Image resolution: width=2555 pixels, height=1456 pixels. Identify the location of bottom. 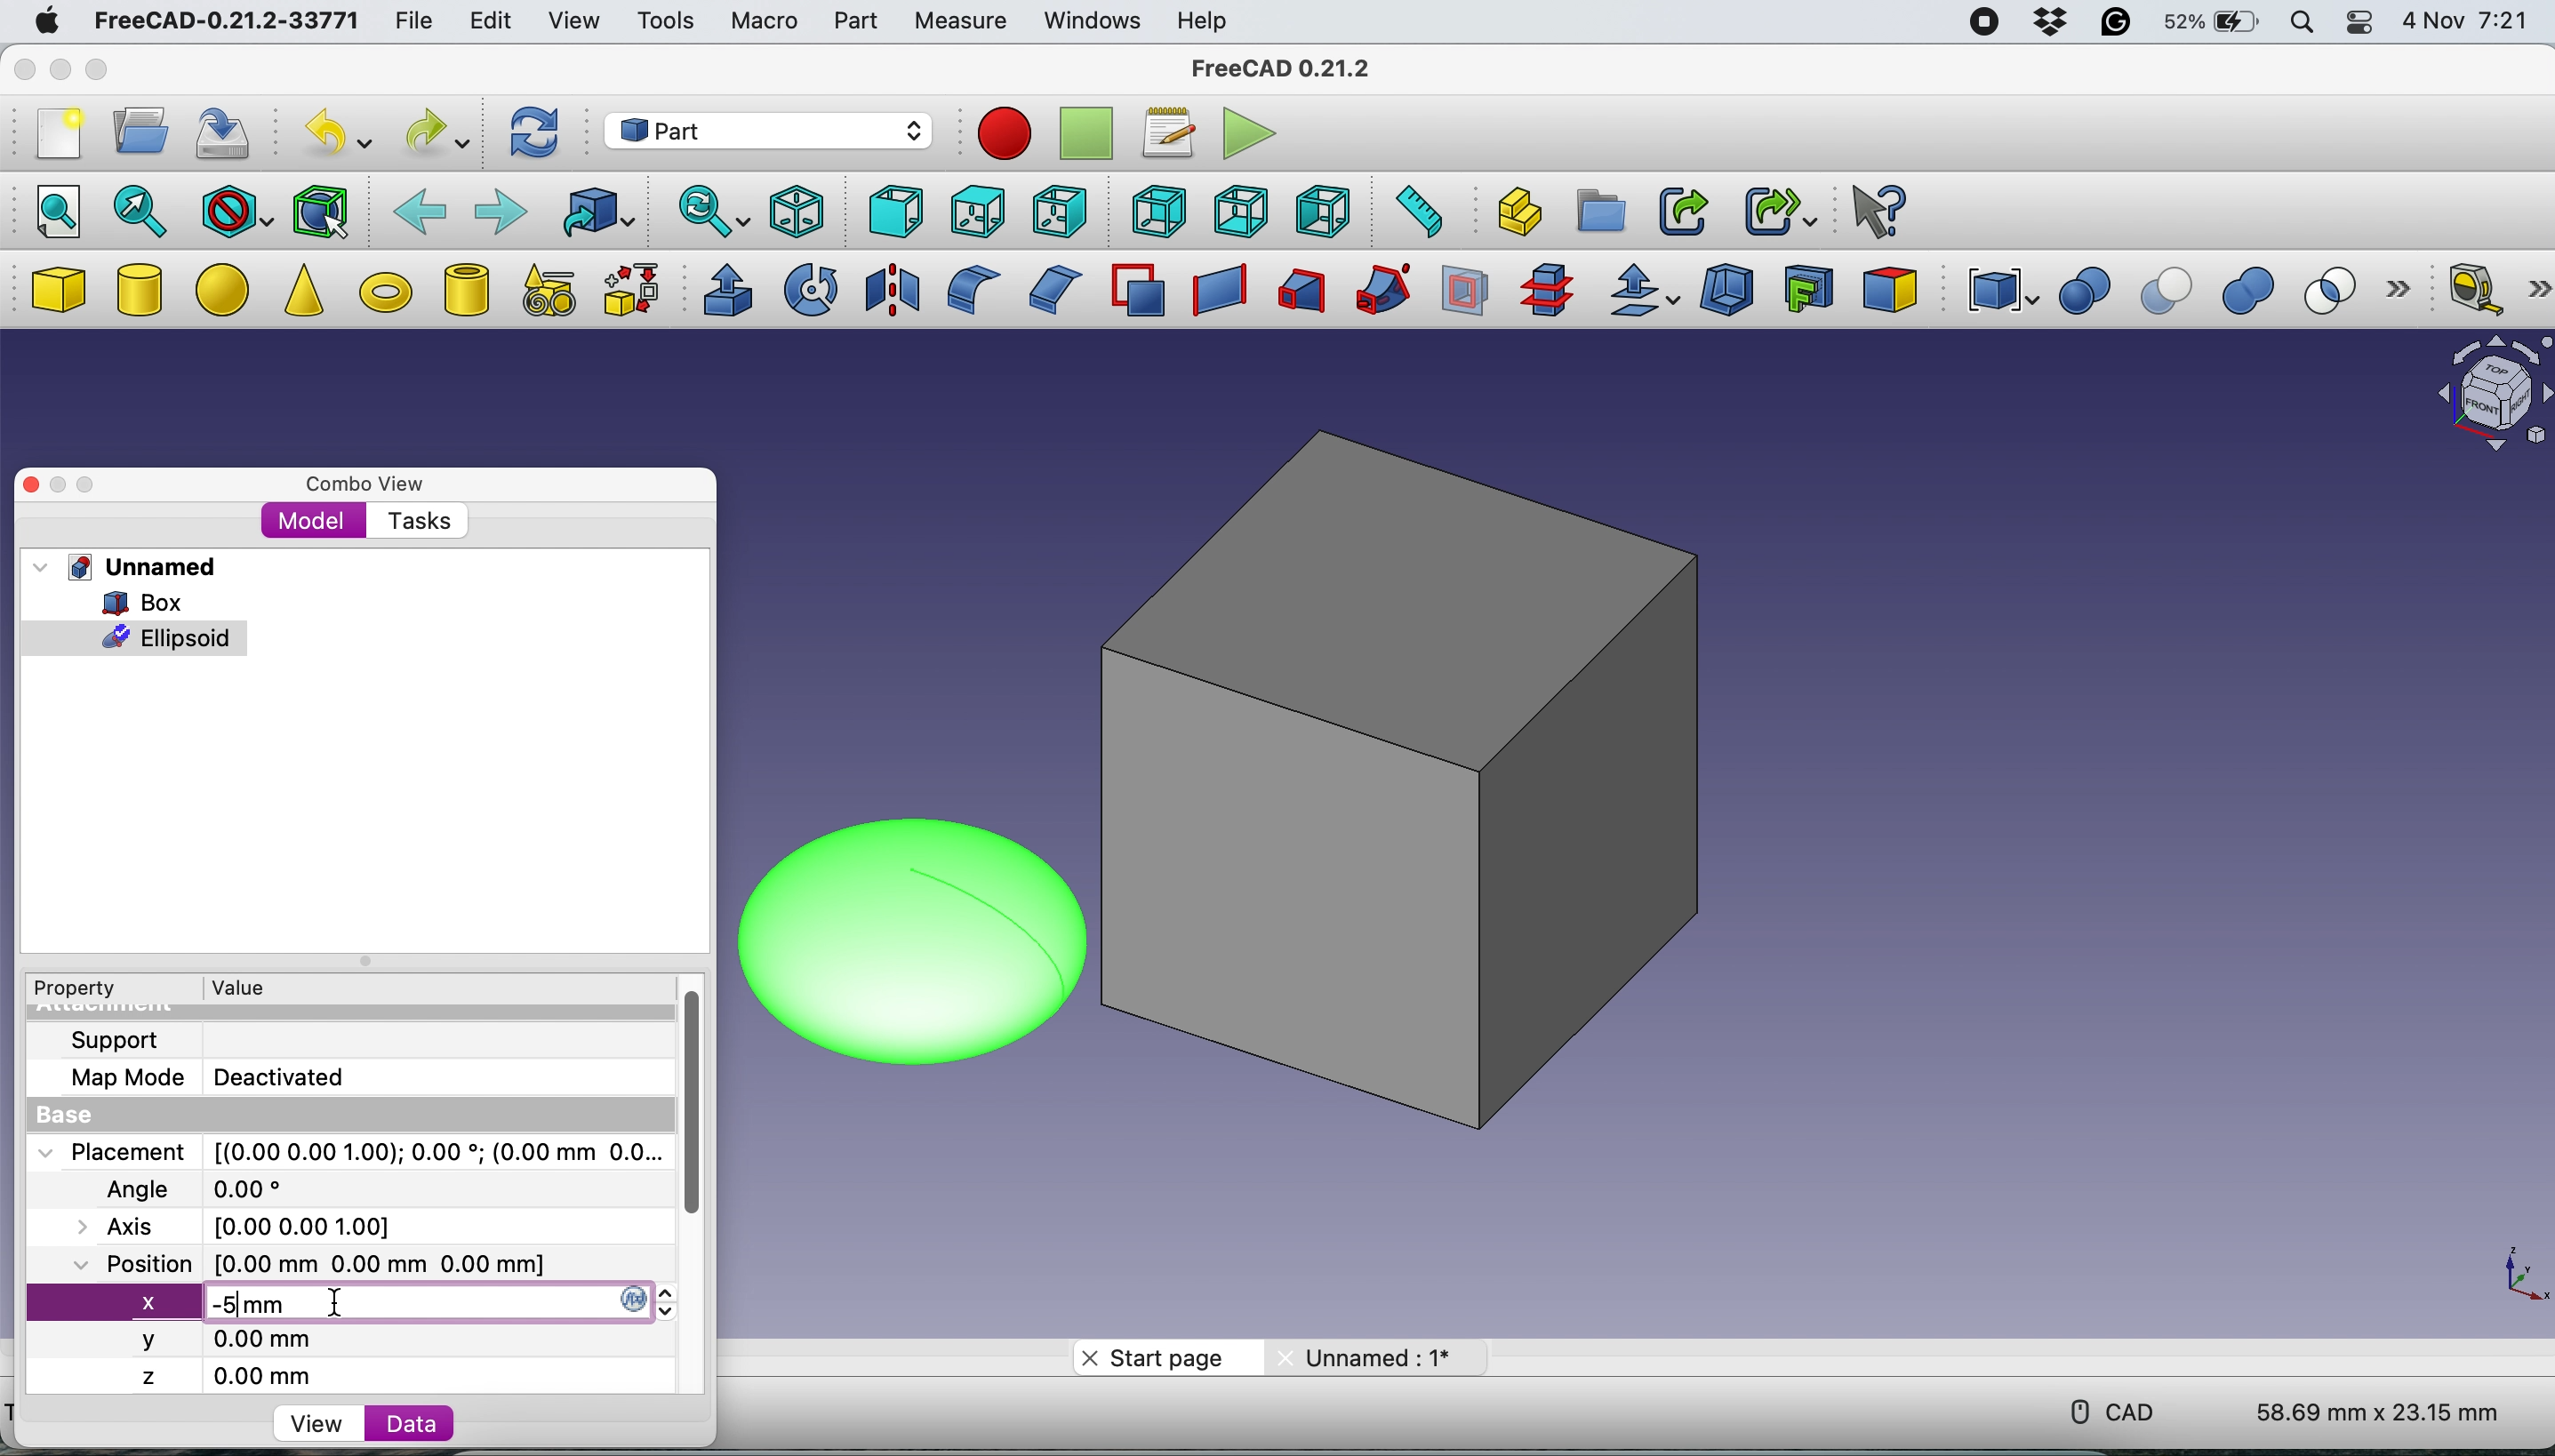
(1242, 213).